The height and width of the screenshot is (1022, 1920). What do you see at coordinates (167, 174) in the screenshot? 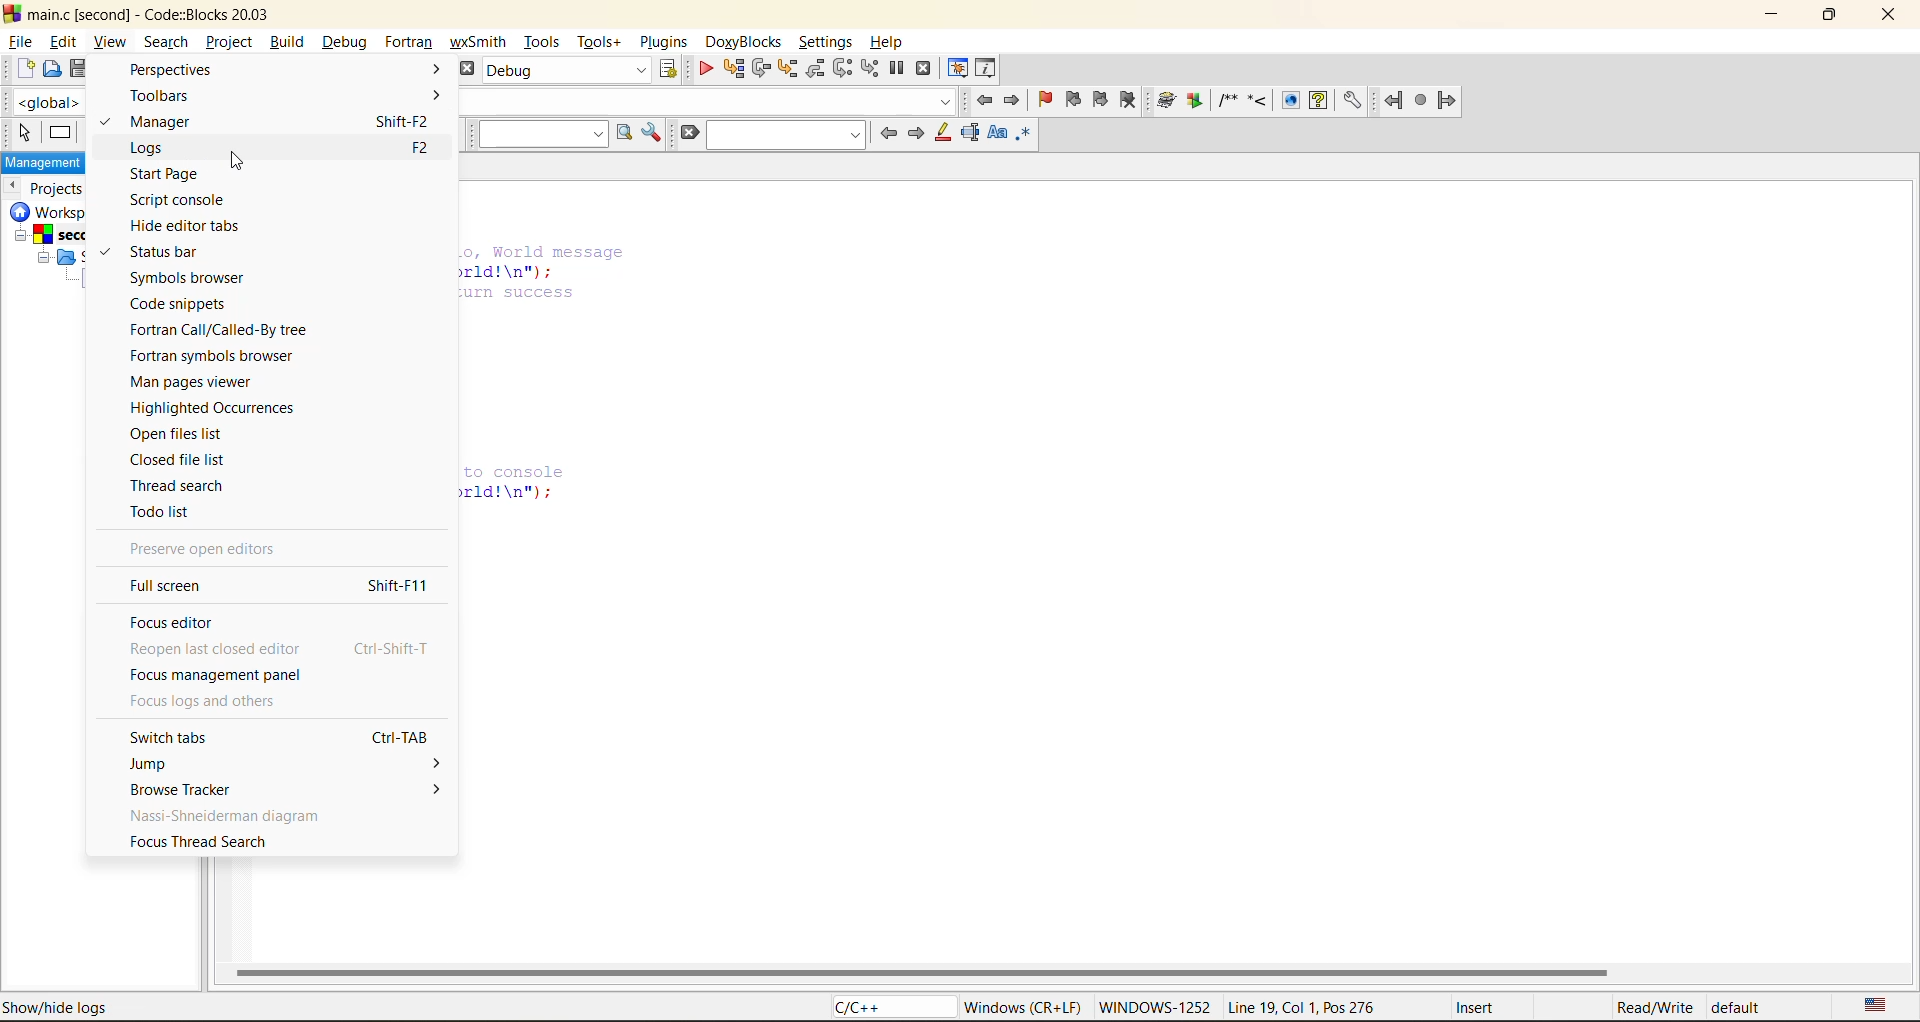
I see `start page` at bounding box center [167, 174].